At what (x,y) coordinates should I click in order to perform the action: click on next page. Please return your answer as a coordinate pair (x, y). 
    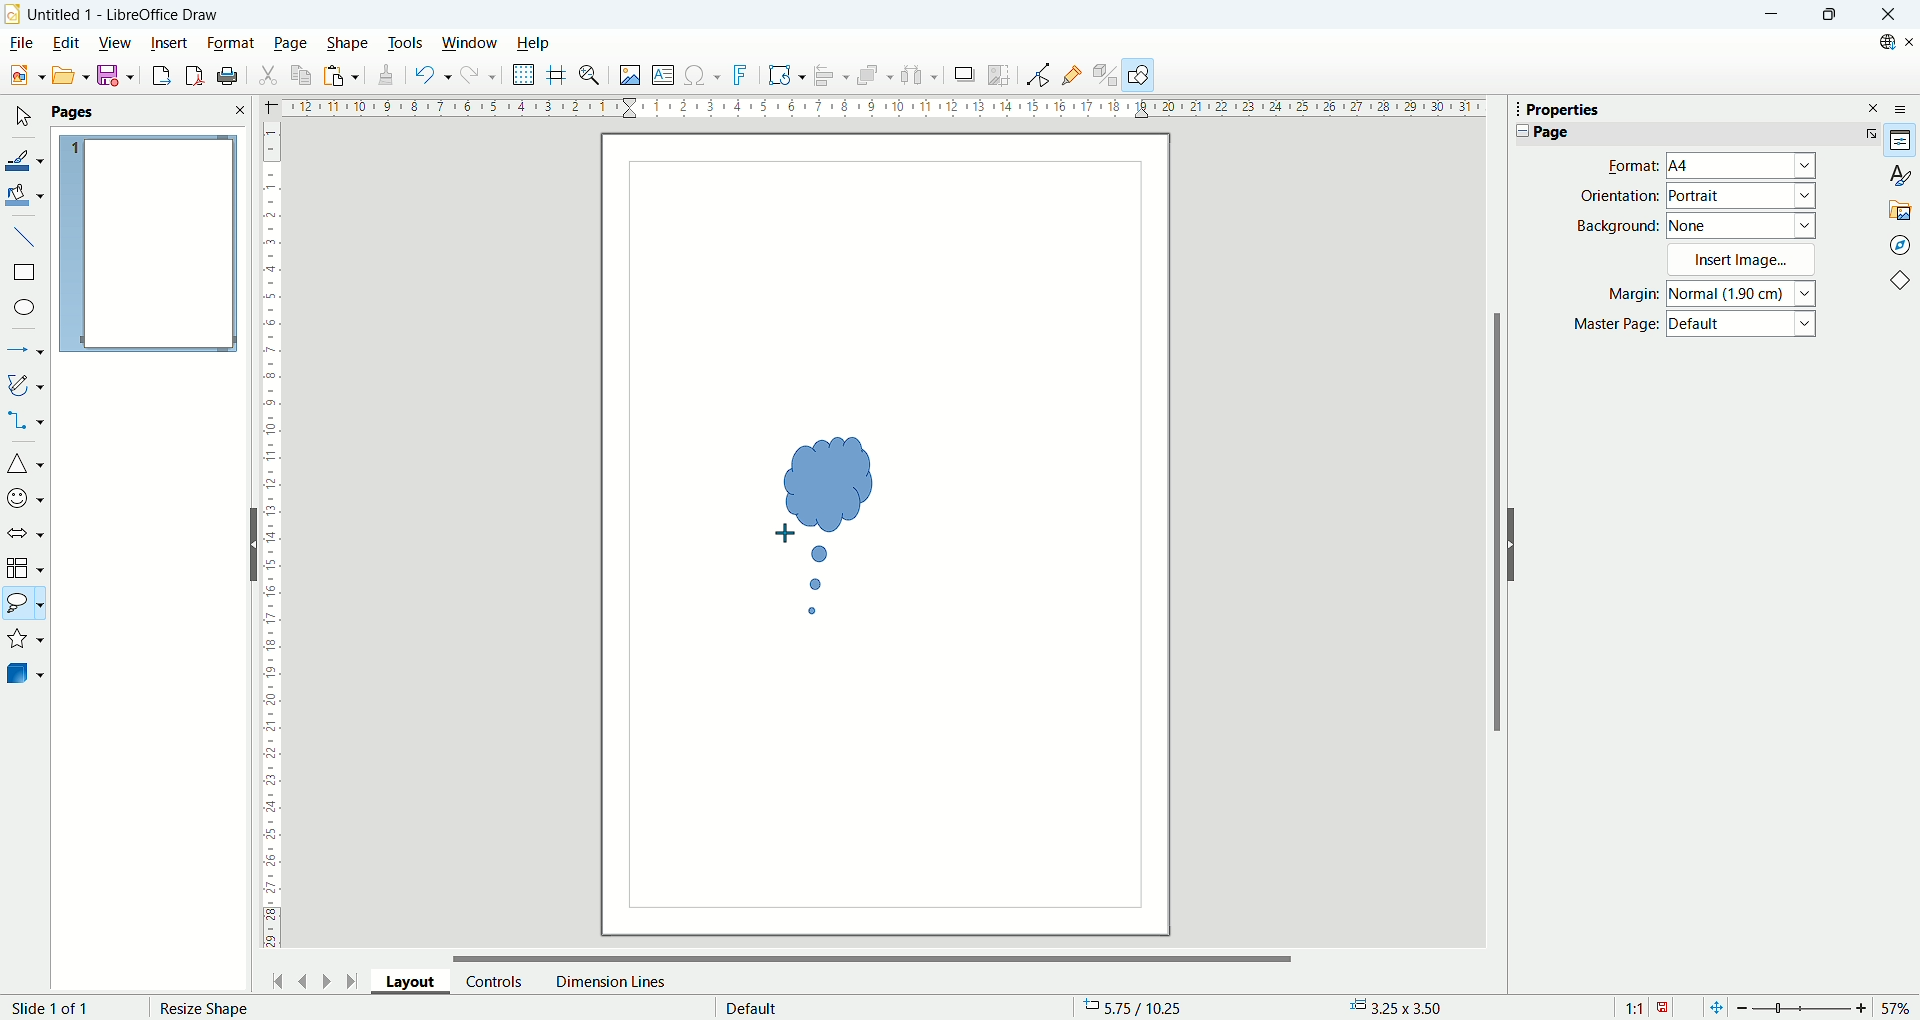
    Looking at the image, I should click on (323, 979).